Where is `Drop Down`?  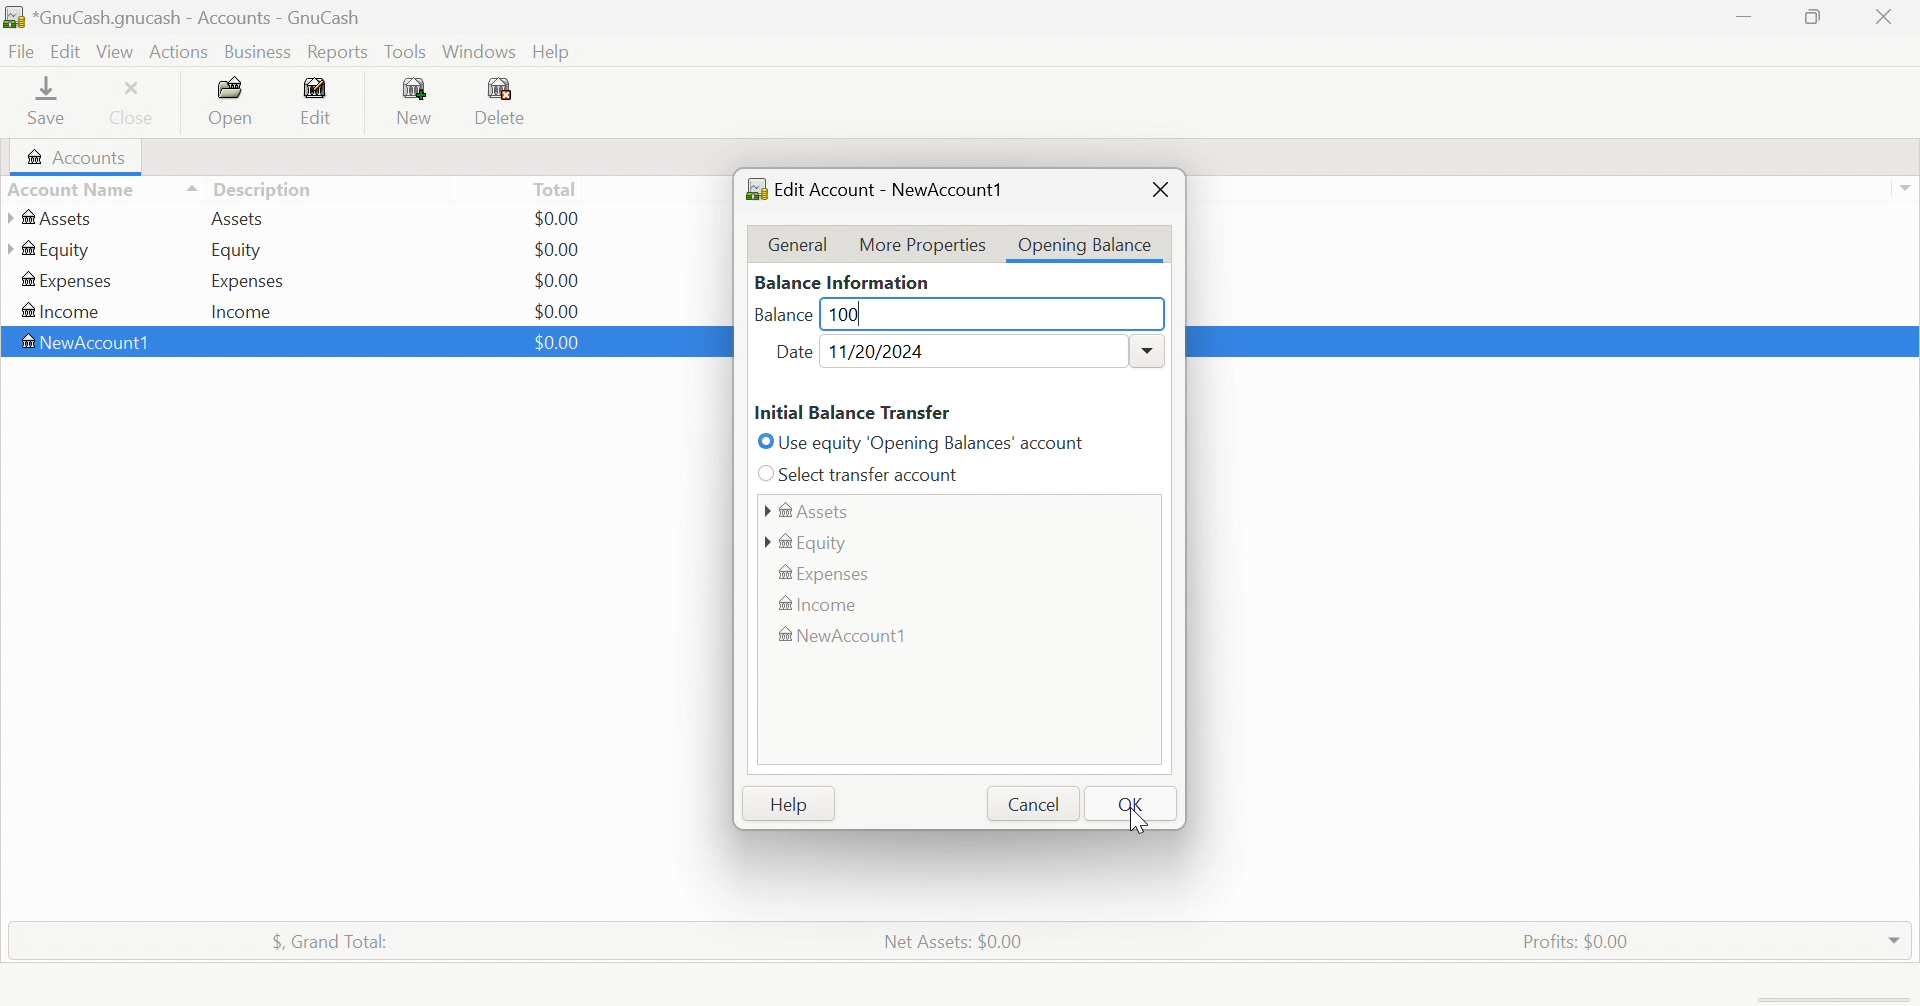 Drop Down is located at coordinates (1147, 348).